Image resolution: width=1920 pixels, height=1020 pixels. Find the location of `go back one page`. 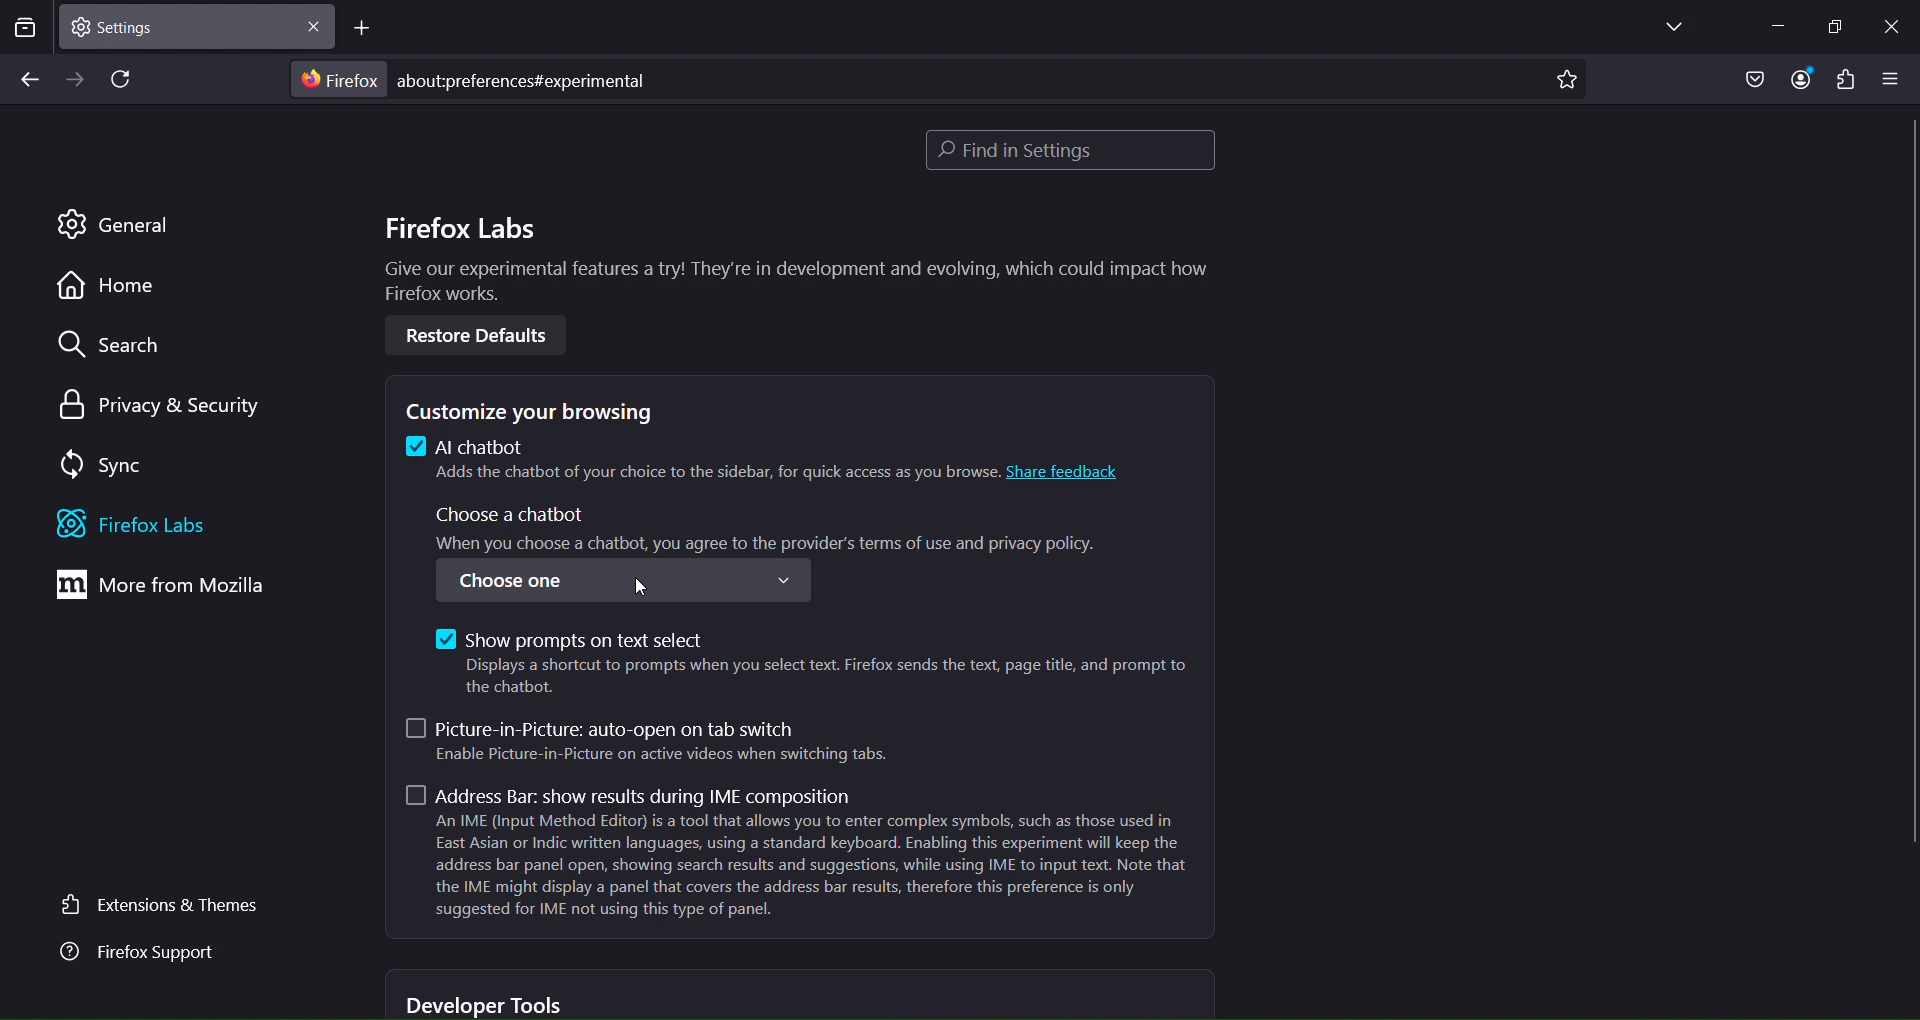

go back one page is located at coordinates (28, 79).